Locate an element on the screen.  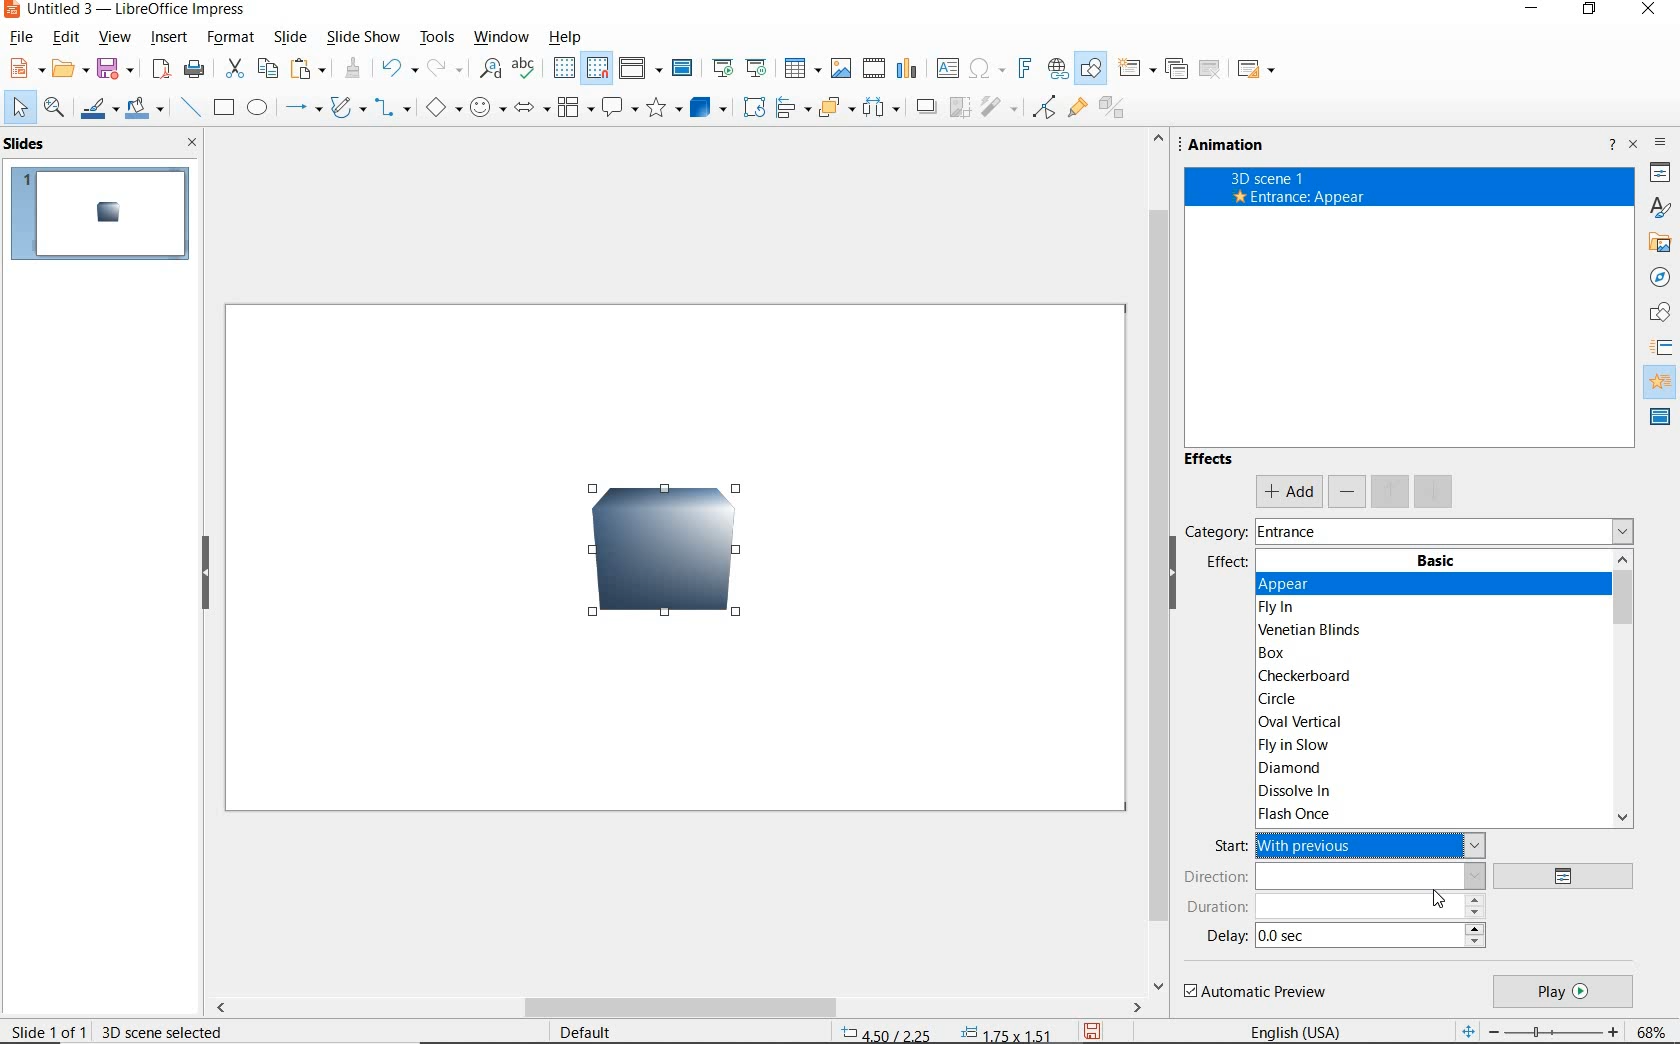
find & replace is located at coordinates (490, 69).